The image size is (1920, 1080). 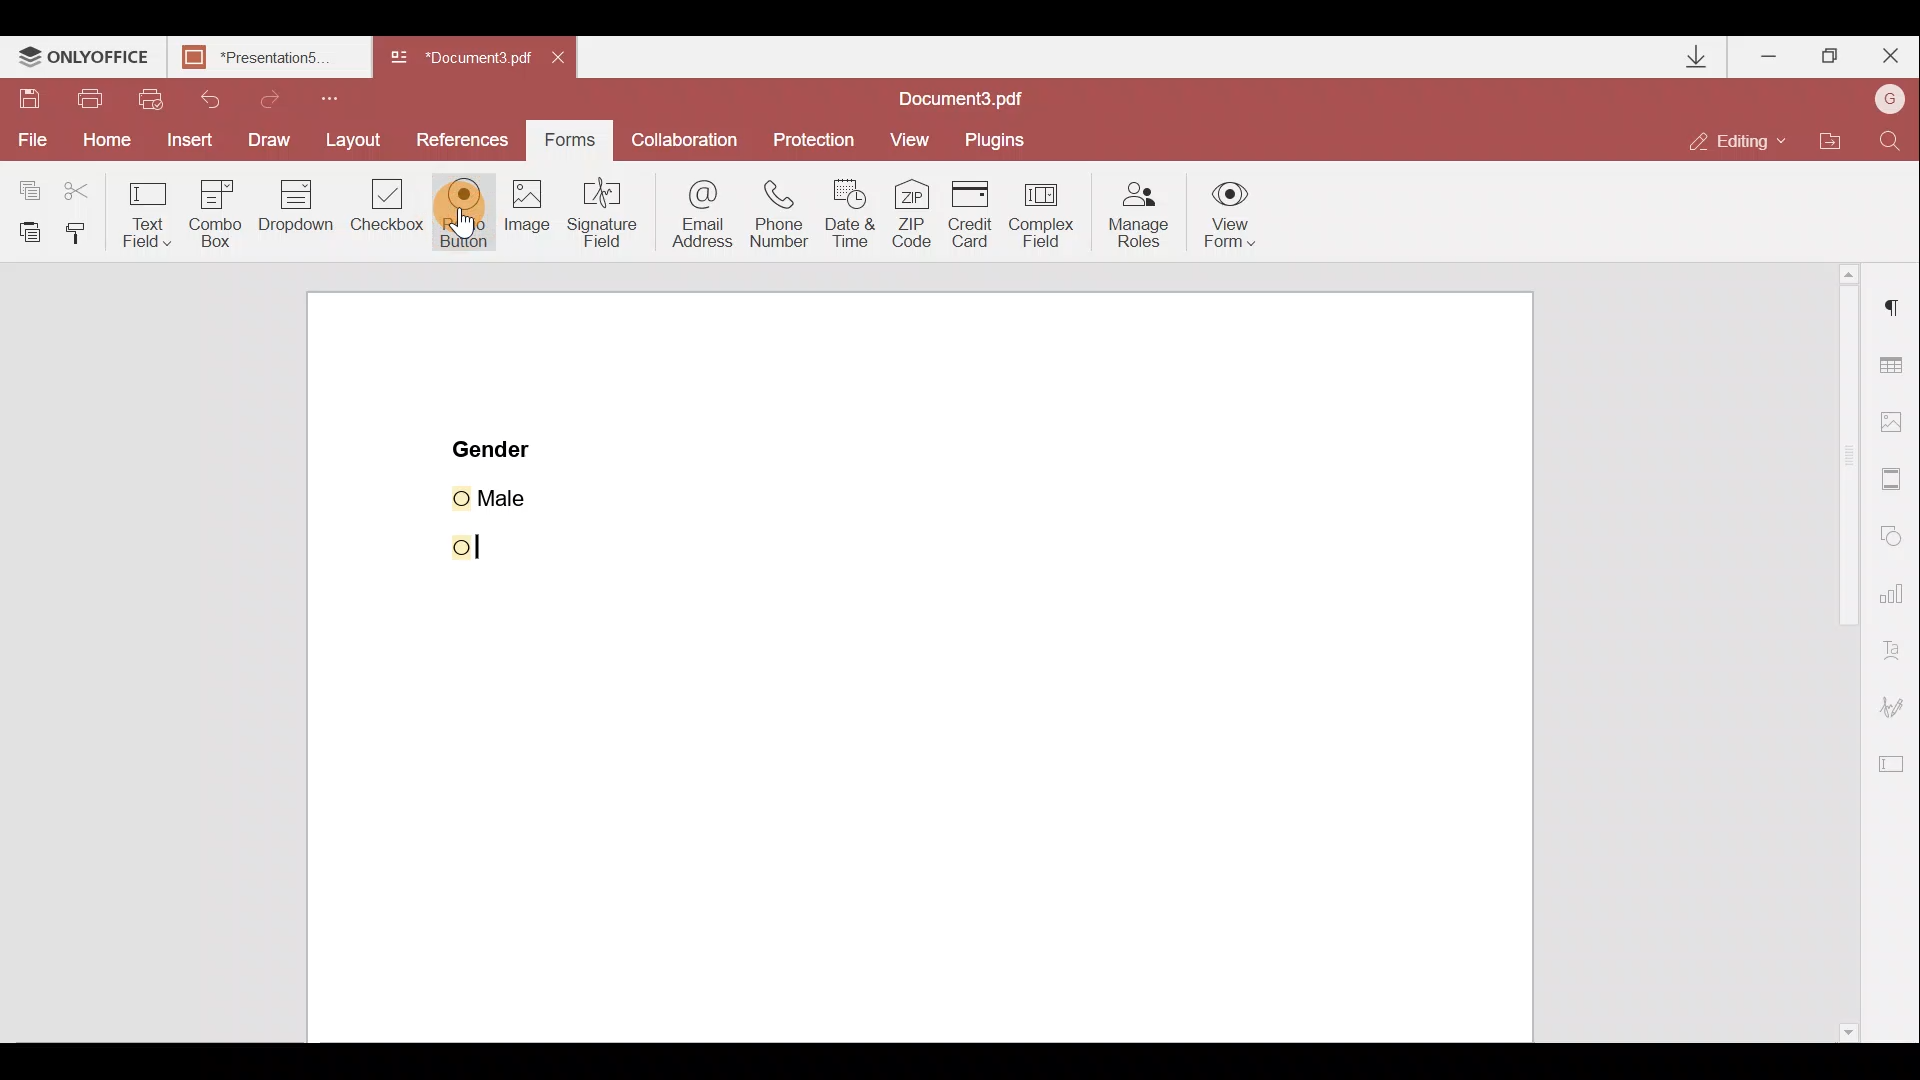 What do you see at coordinates (857, 216) in the screenshot?
I see `Date & time` at bounding box center [857, 216].